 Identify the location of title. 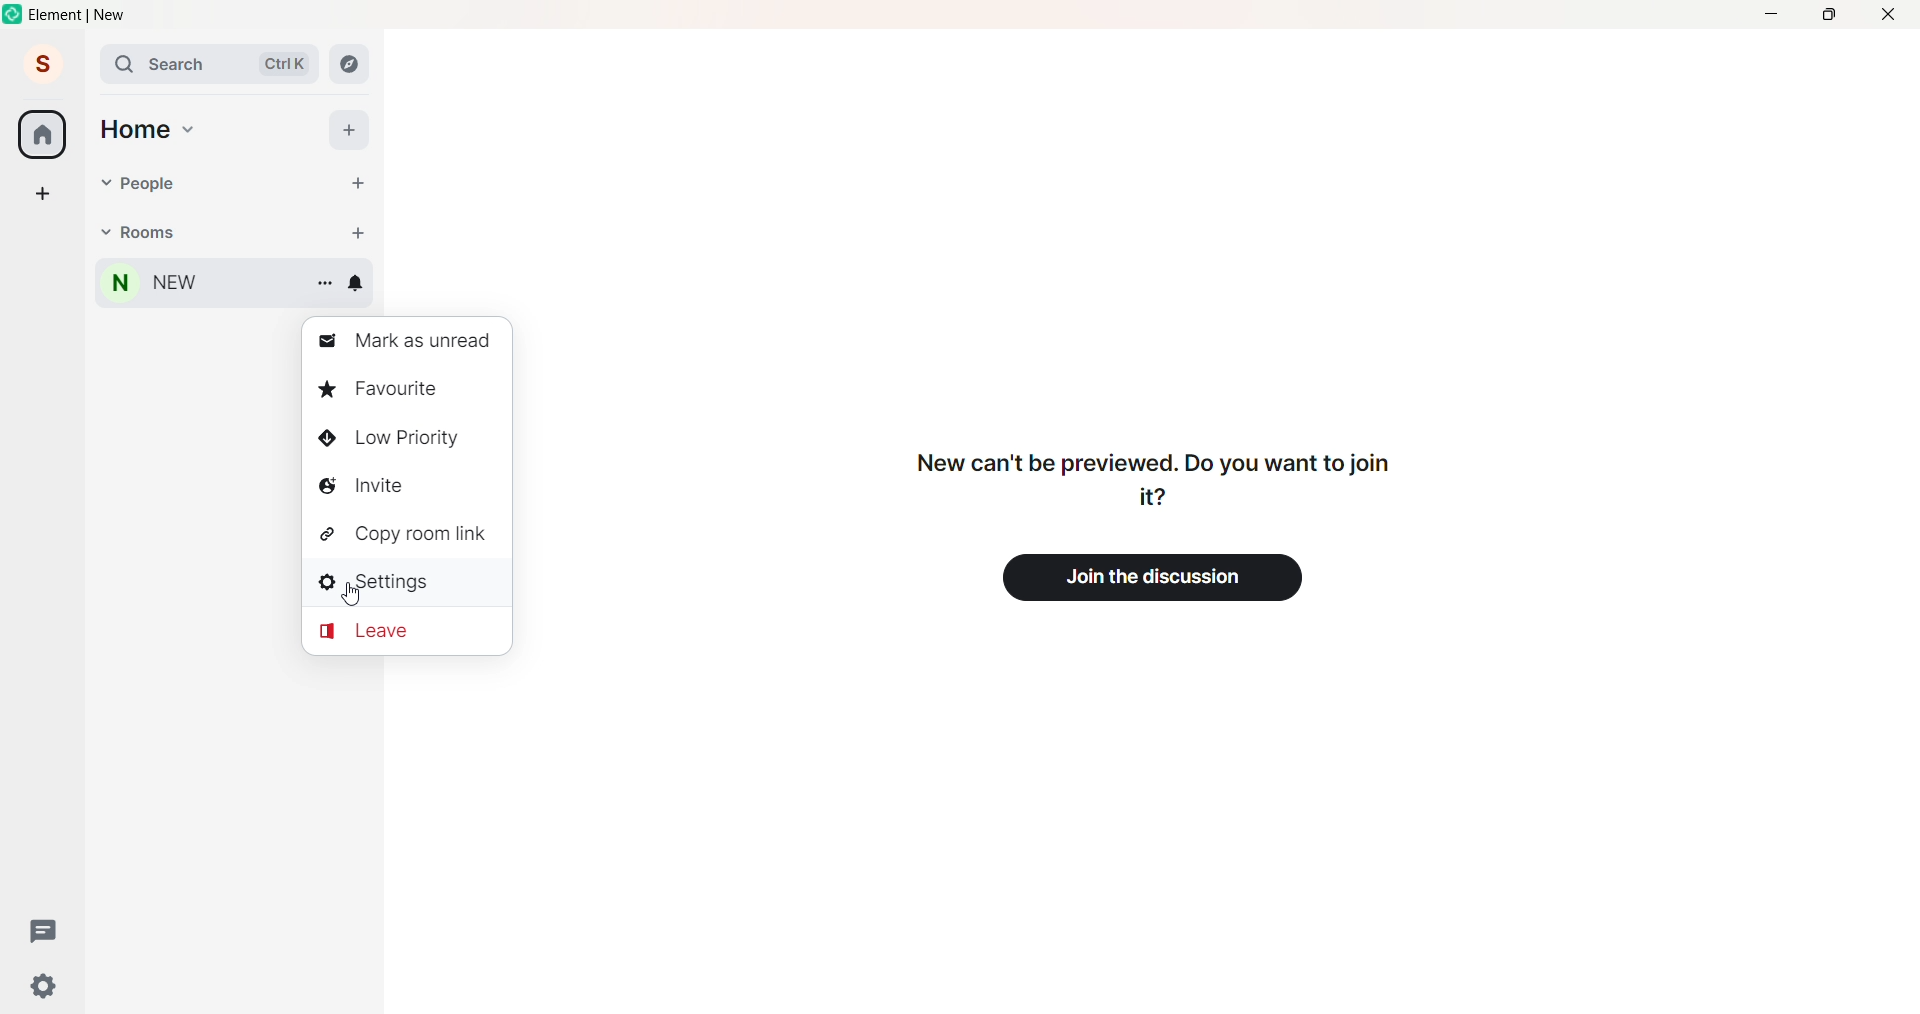
(84, 14).